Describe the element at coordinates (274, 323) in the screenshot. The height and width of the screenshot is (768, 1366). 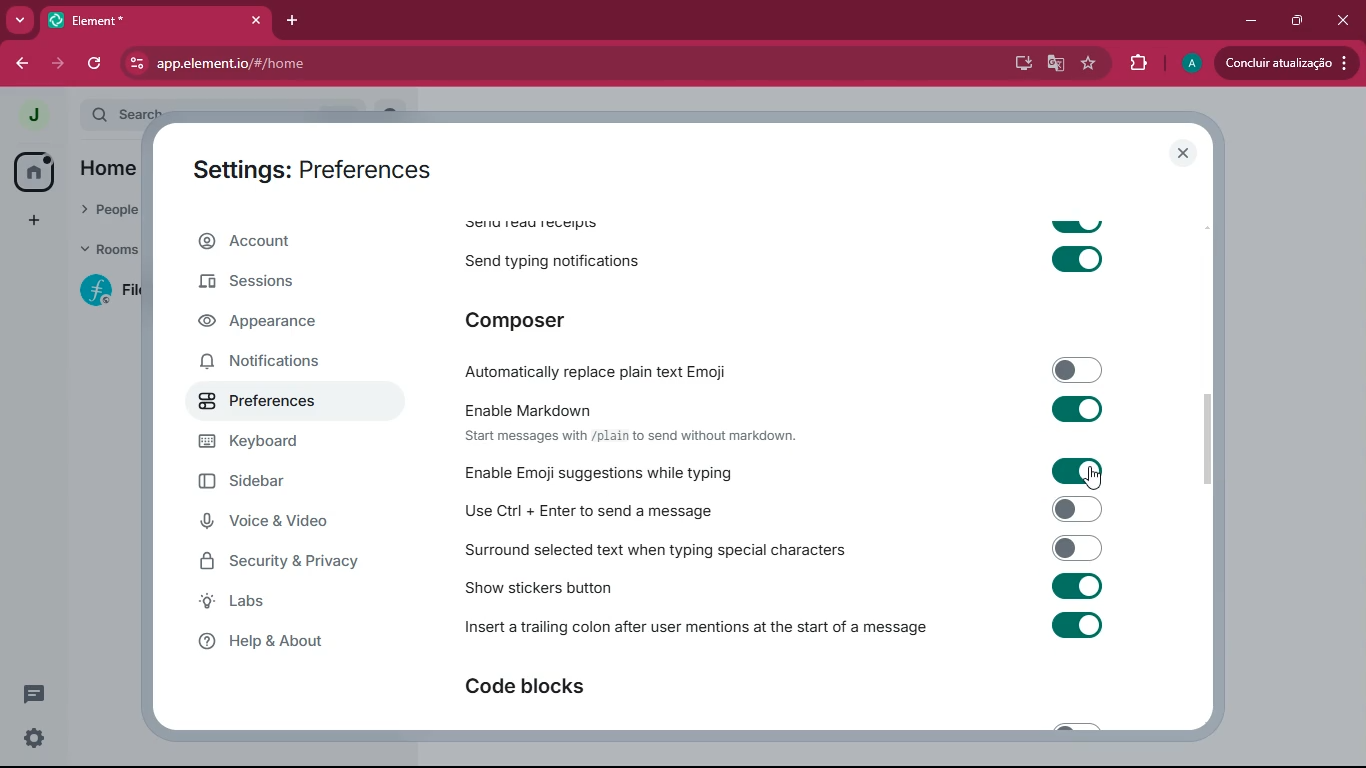
I see `appearance` at that location.